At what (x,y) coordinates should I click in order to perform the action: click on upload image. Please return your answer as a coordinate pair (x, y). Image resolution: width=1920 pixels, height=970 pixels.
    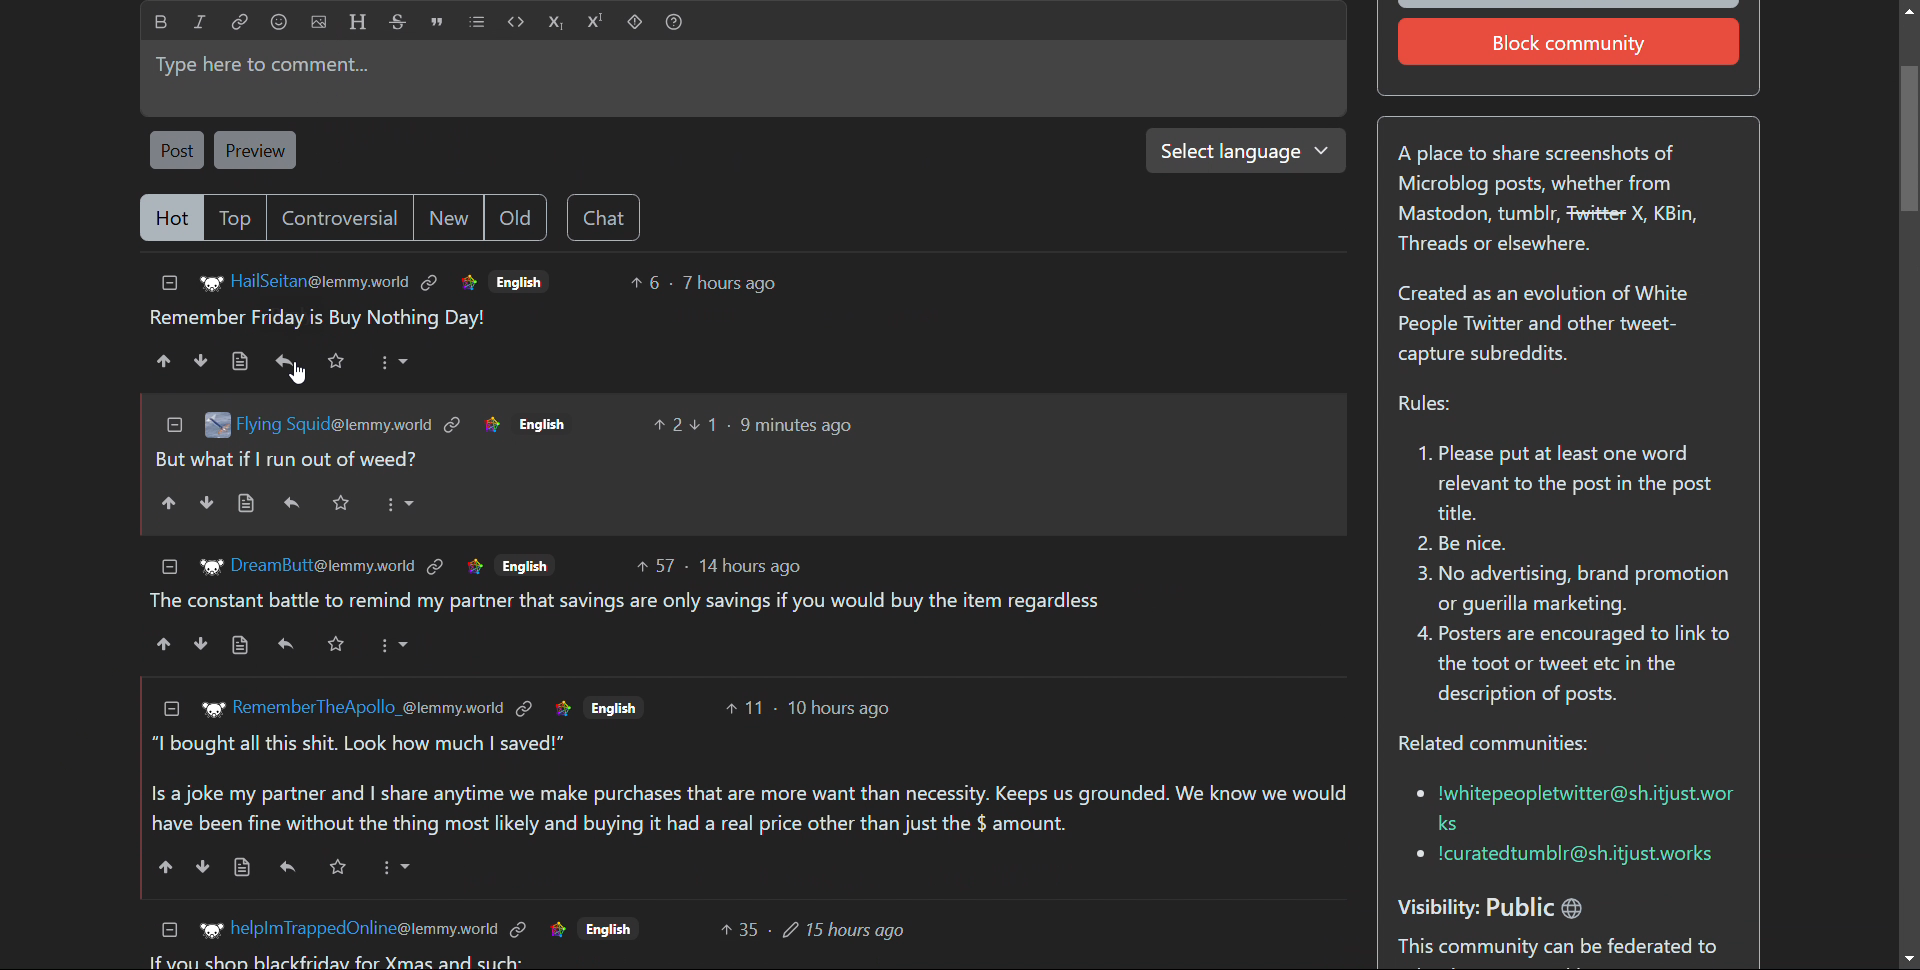
    Looking at the image, I should click on (319, 22).